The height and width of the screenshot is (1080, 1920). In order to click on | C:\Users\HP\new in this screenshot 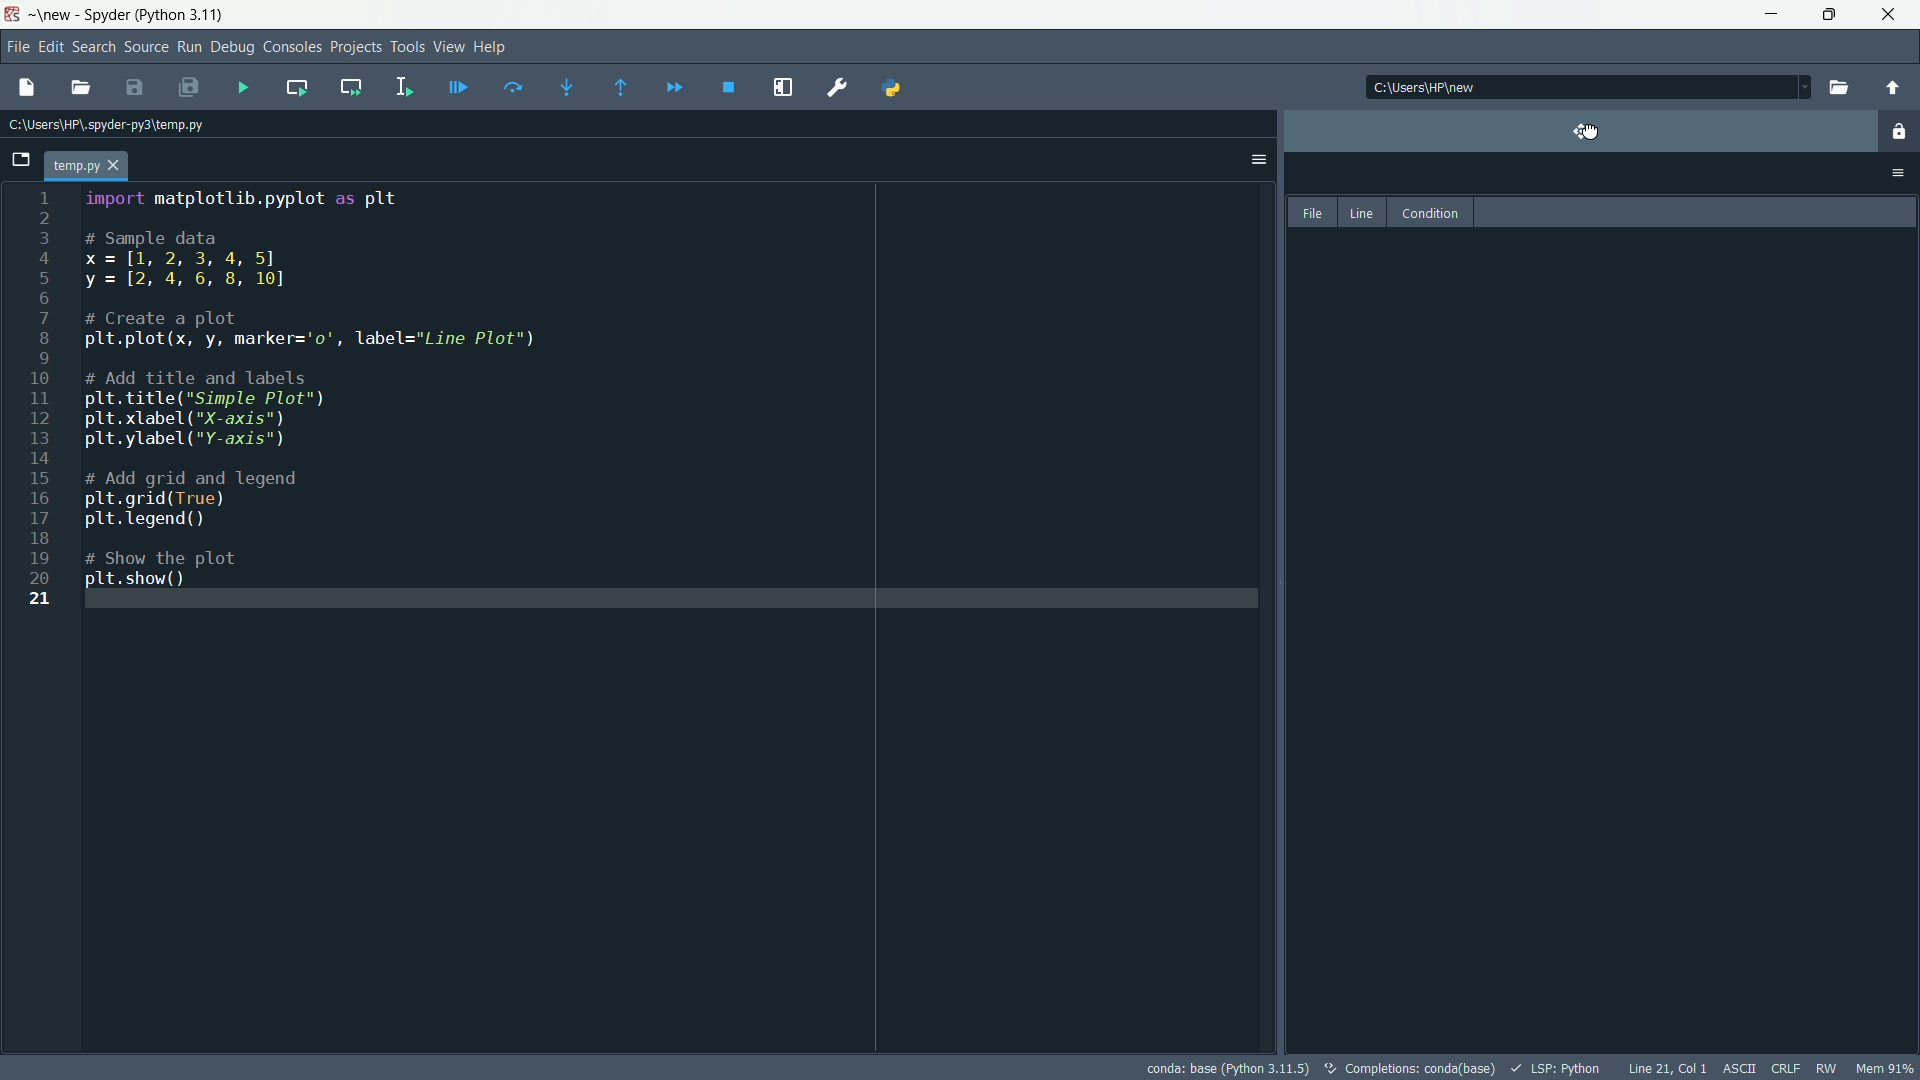, I will do `click(1451, 87)`.